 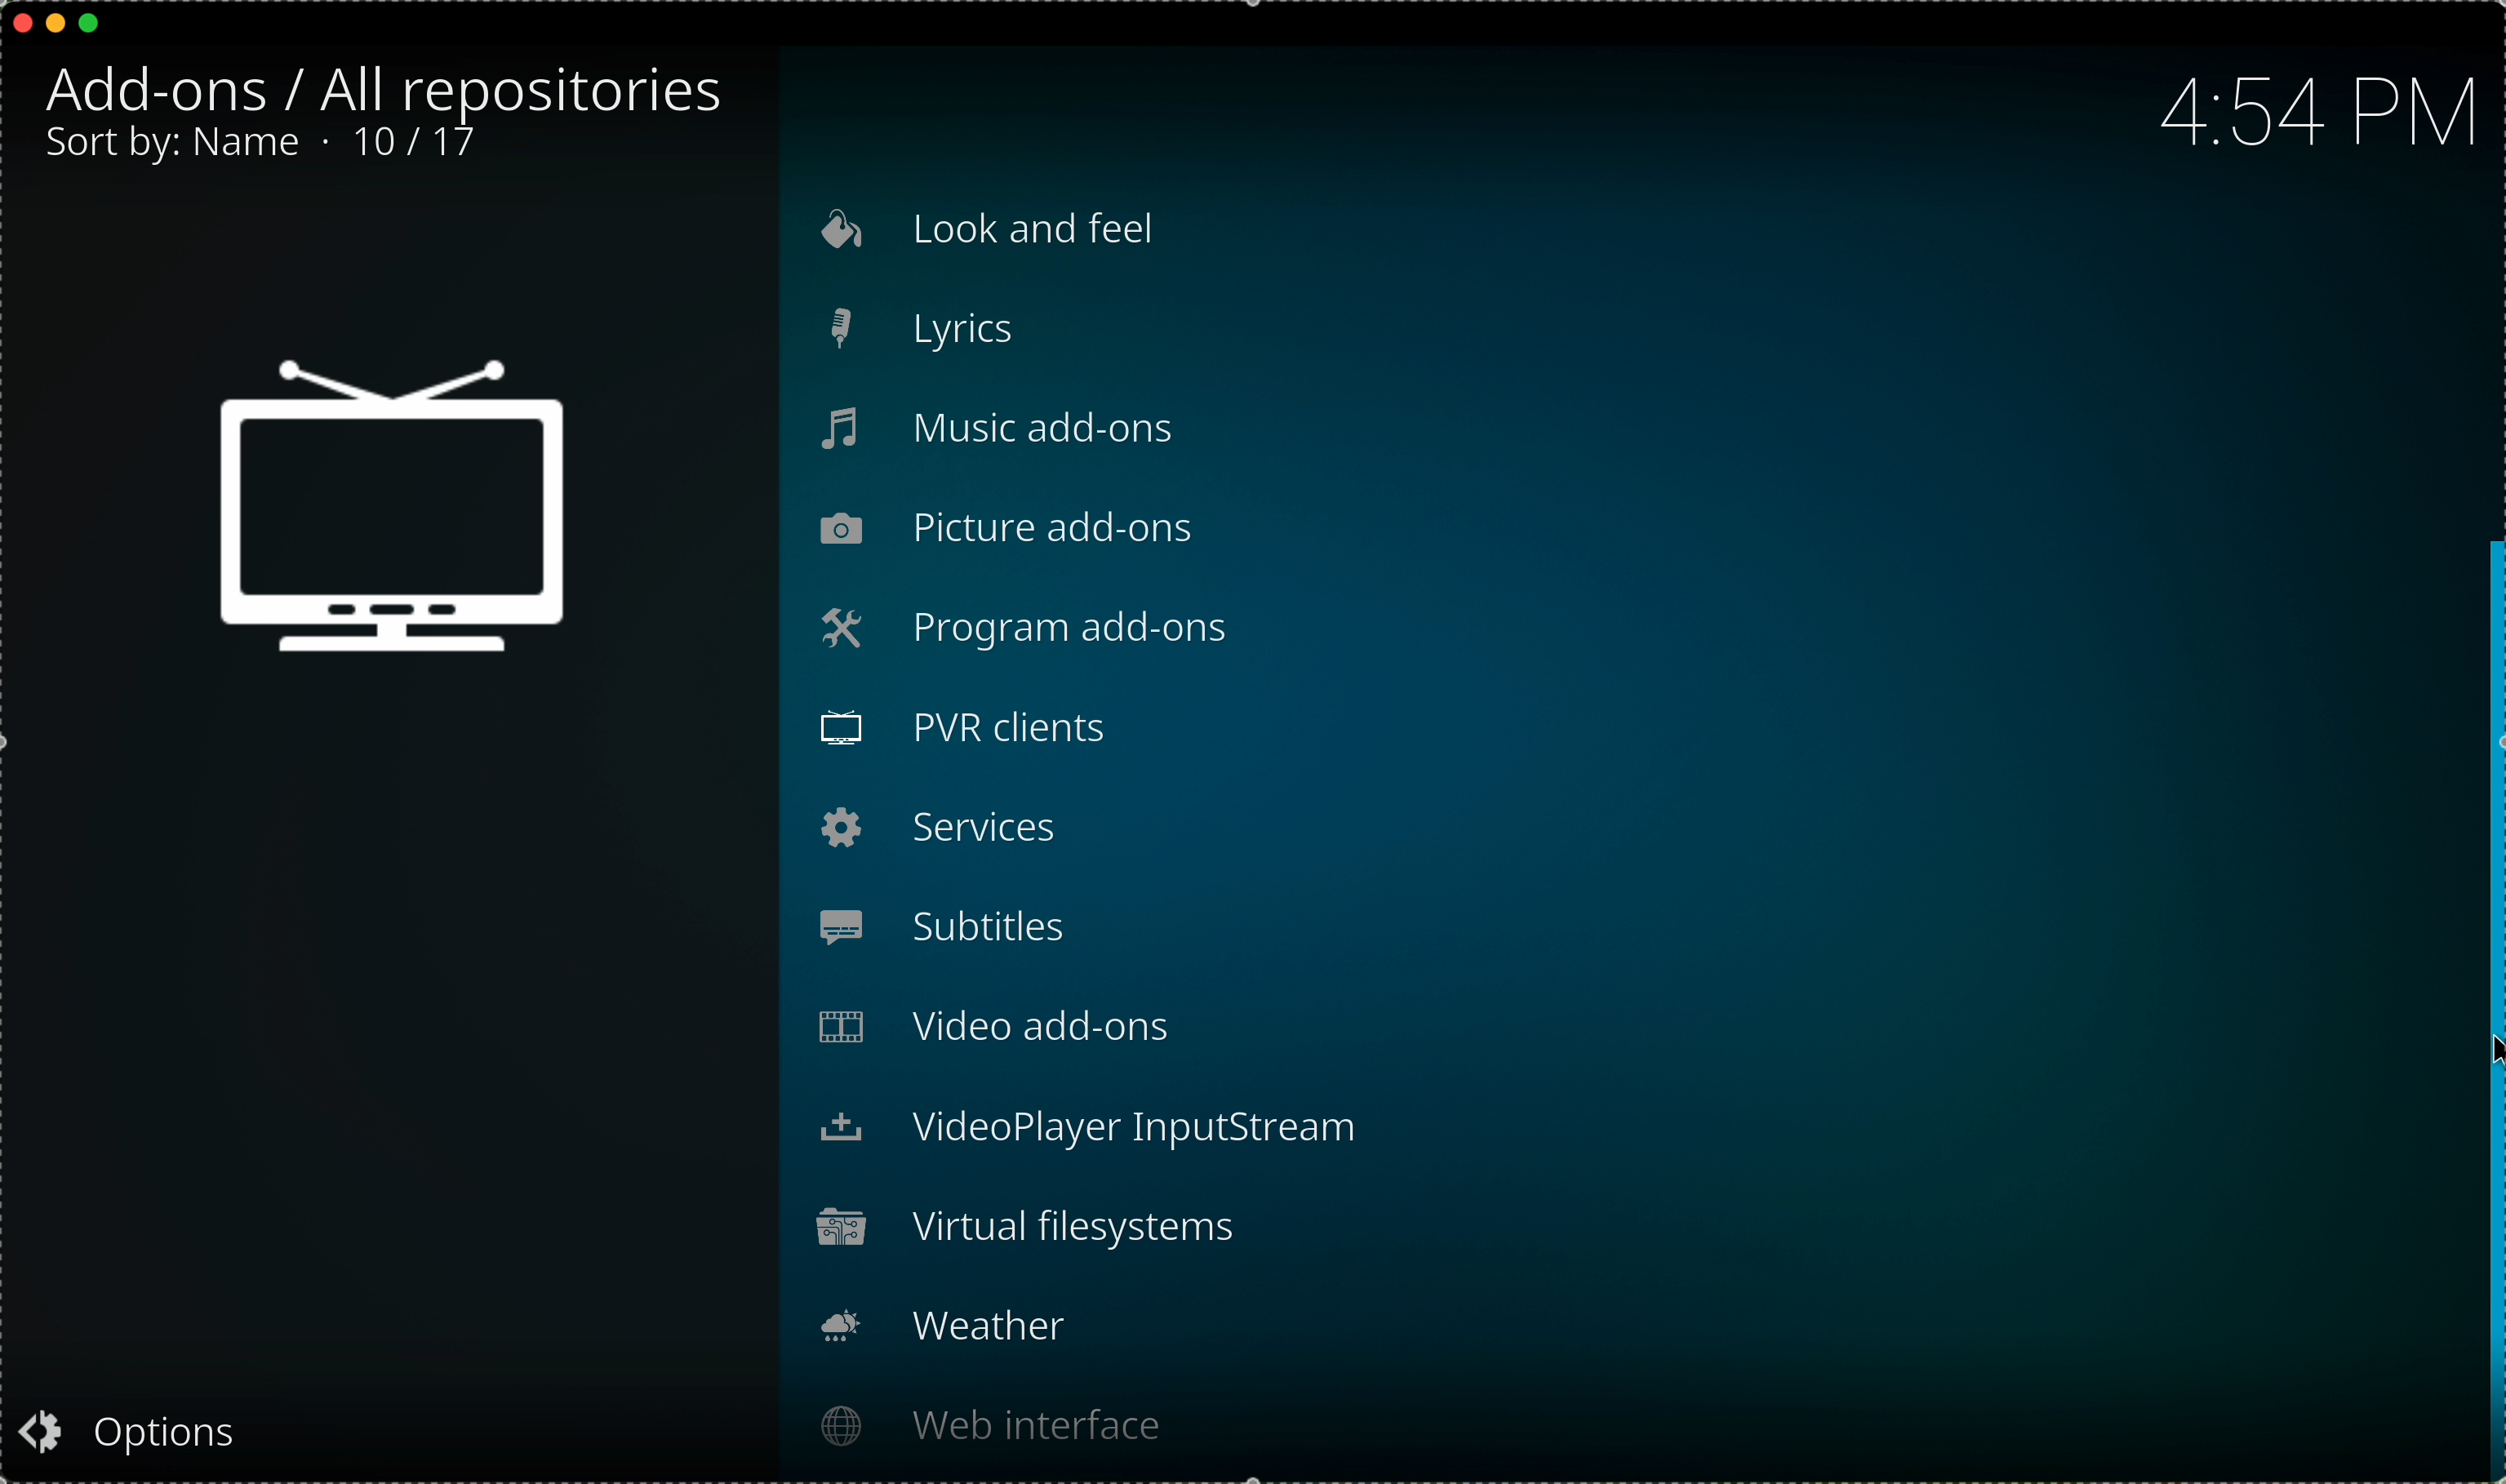 What do you see at coordinates (174, 146) in the screenshot?
I see `sort by: name` at bounding box center [174, 146].